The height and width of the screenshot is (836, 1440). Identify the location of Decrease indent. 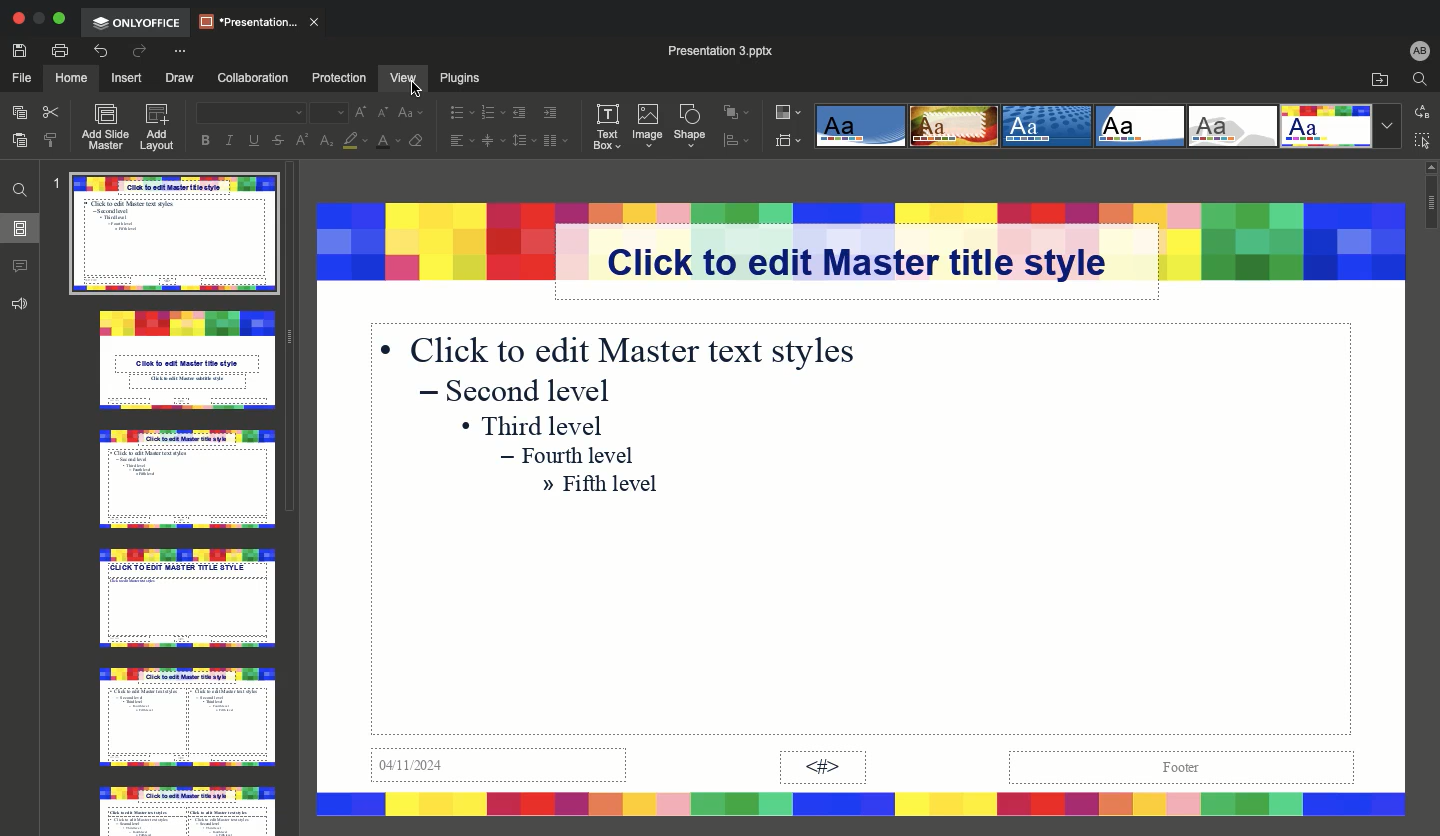
(520, 113).